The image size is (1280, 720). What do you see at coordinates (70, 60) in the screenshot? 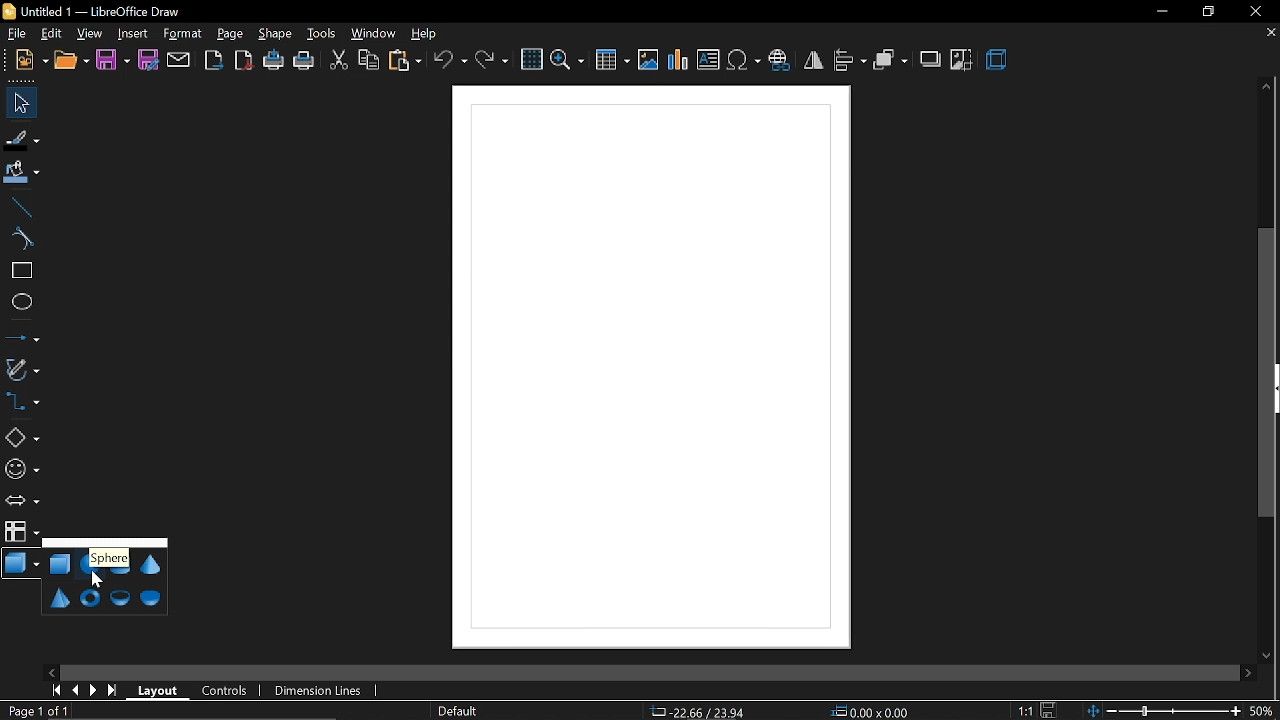
I see `open` at bounding box center [70, 60].